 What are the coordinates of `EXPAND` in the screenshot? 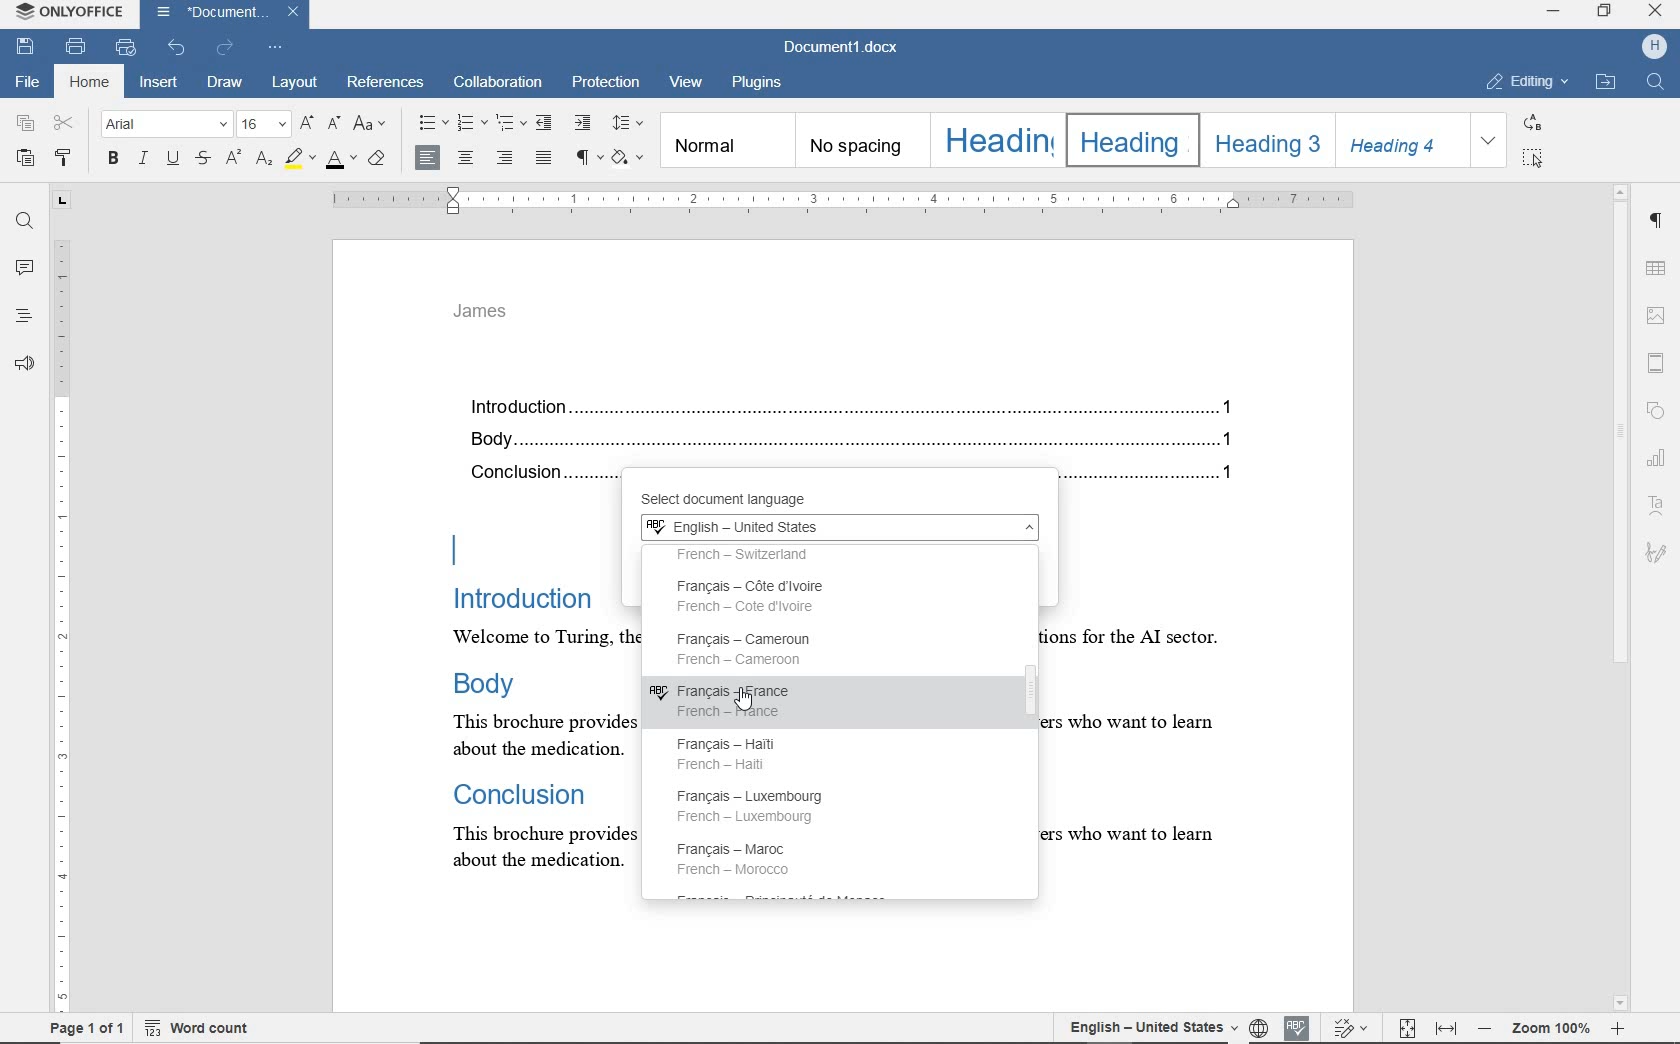 It's located at (1490, 141).